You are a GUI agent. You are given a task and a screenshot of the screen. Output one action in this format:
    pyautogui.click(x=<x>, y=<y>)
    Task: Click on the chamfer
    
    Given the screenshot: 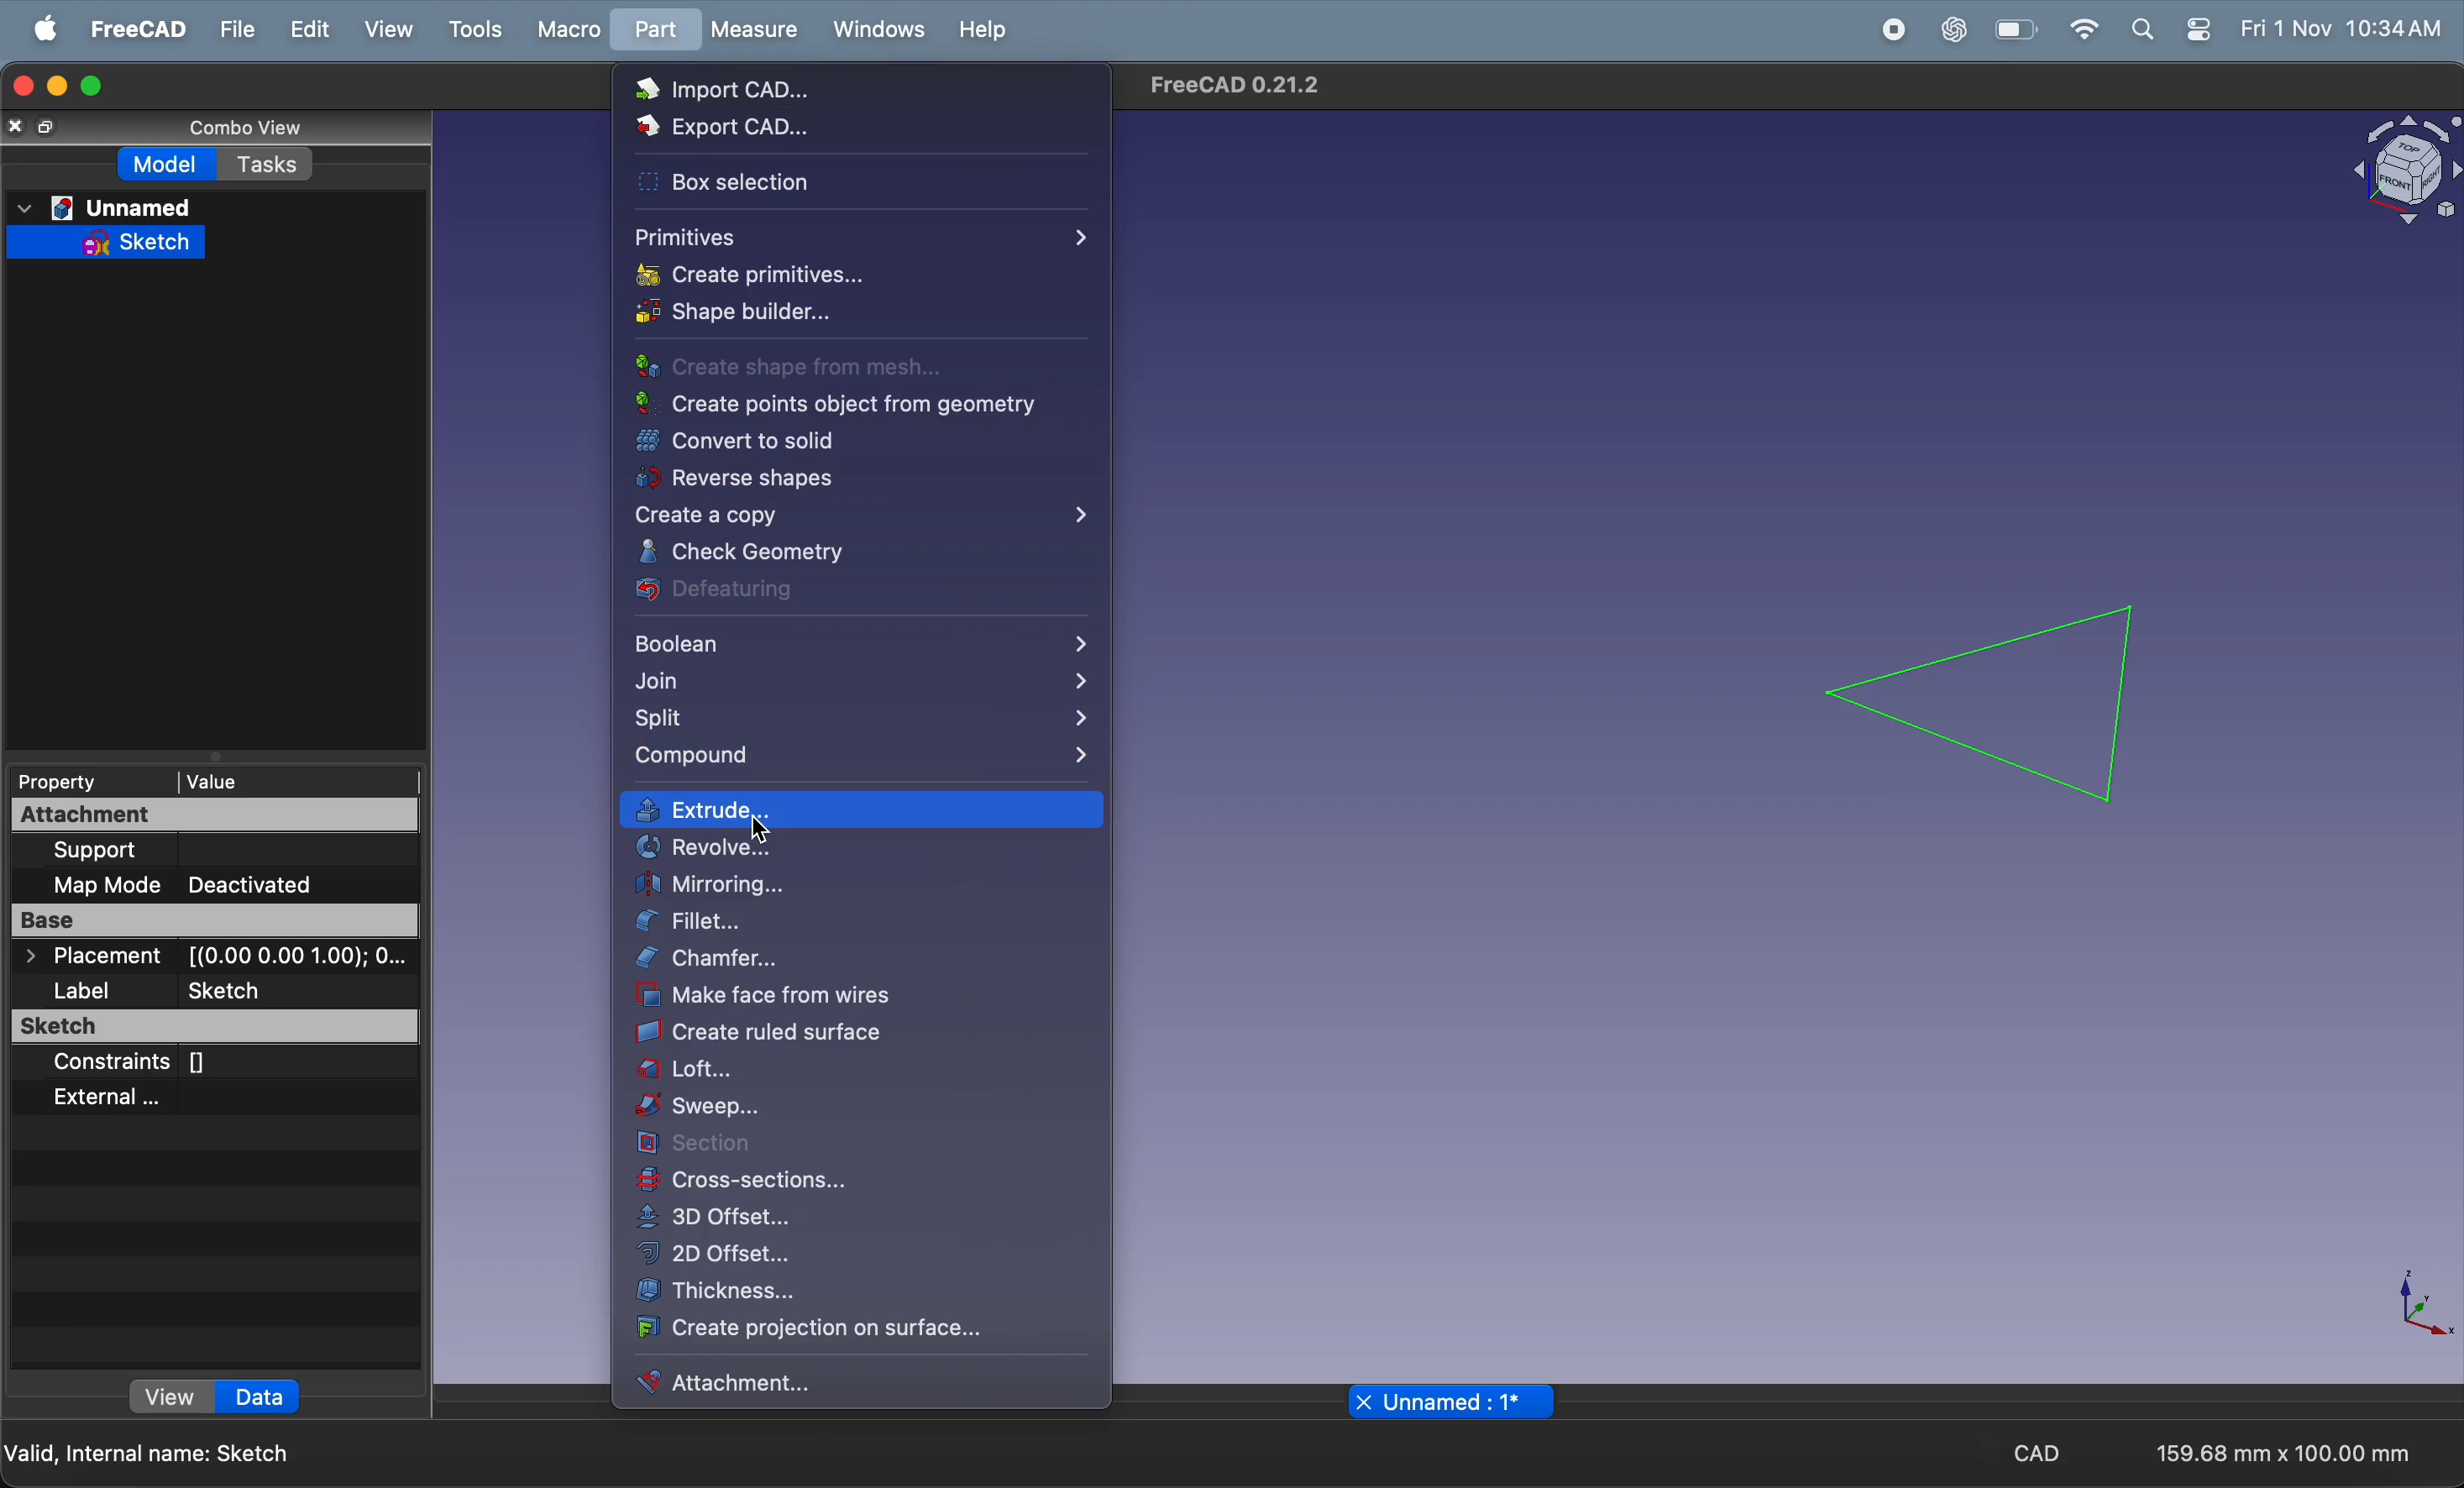 What is the action you would take?
    pyautogui.click(x=861, y=962)
    